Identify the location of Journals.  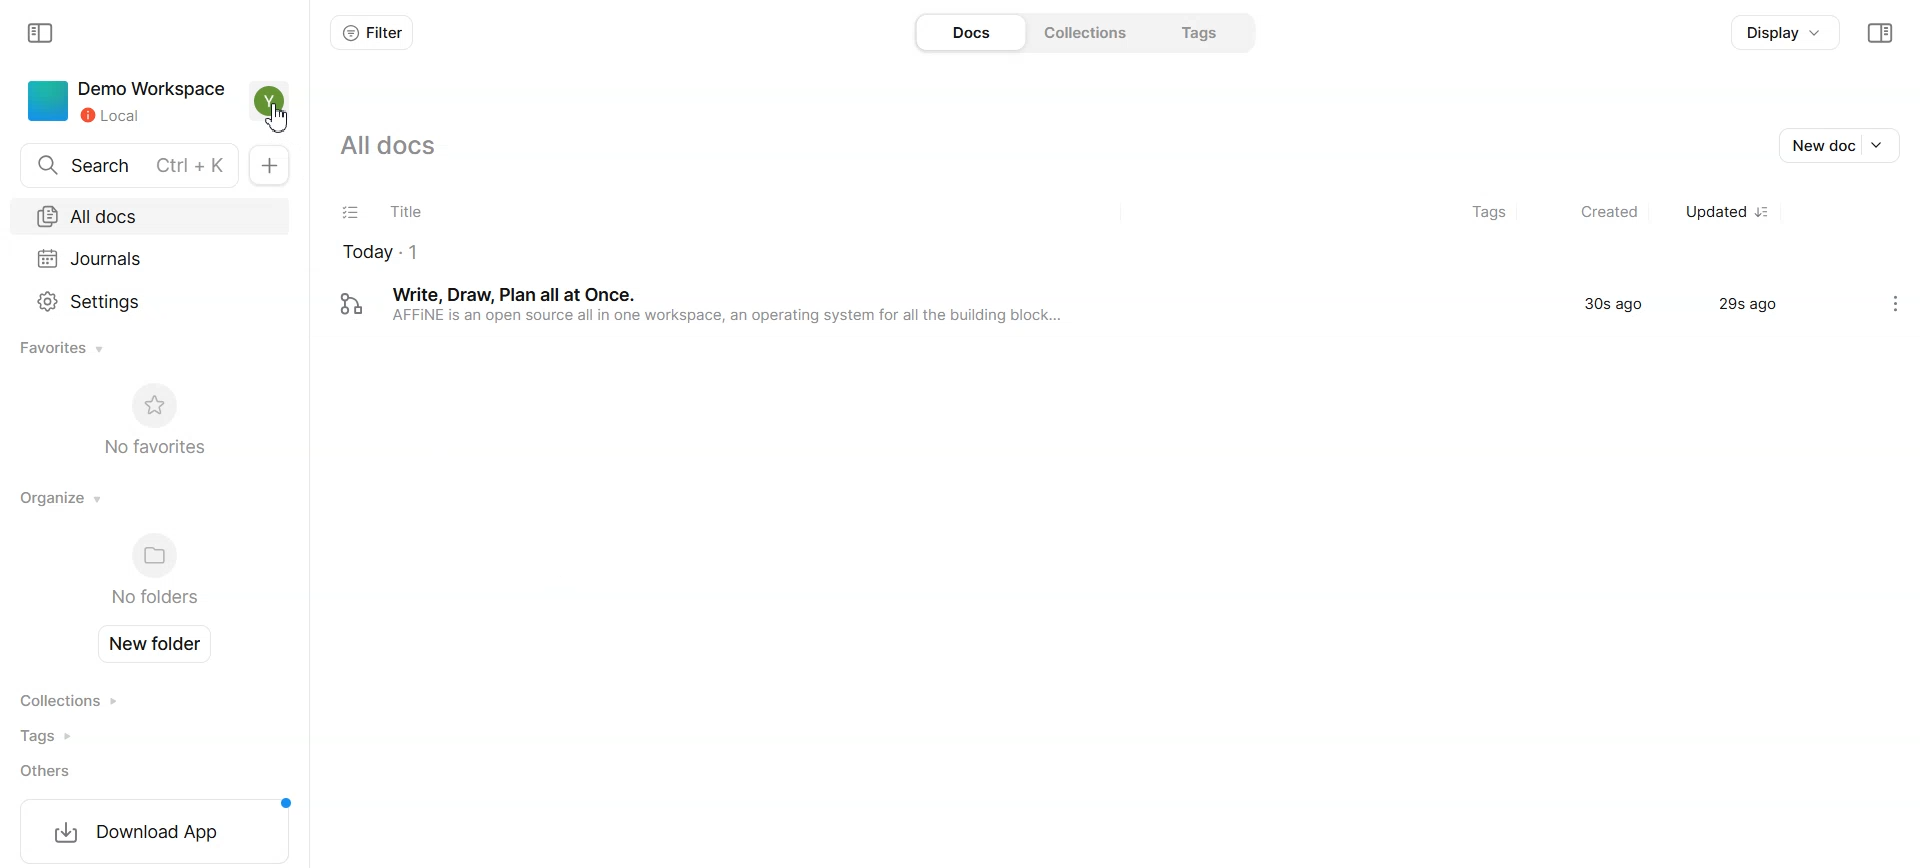
(153, 255).